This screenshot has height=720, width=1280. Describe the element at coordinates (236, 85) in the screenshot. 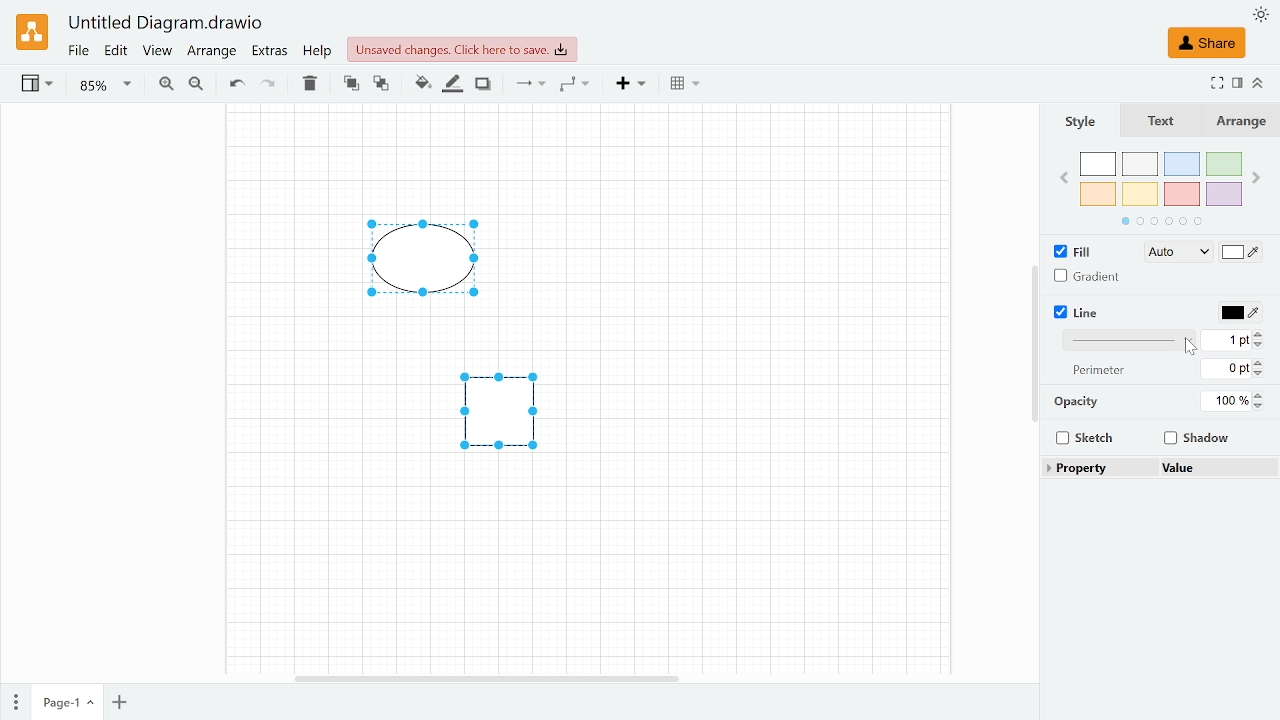

I see `Undo` at that location.